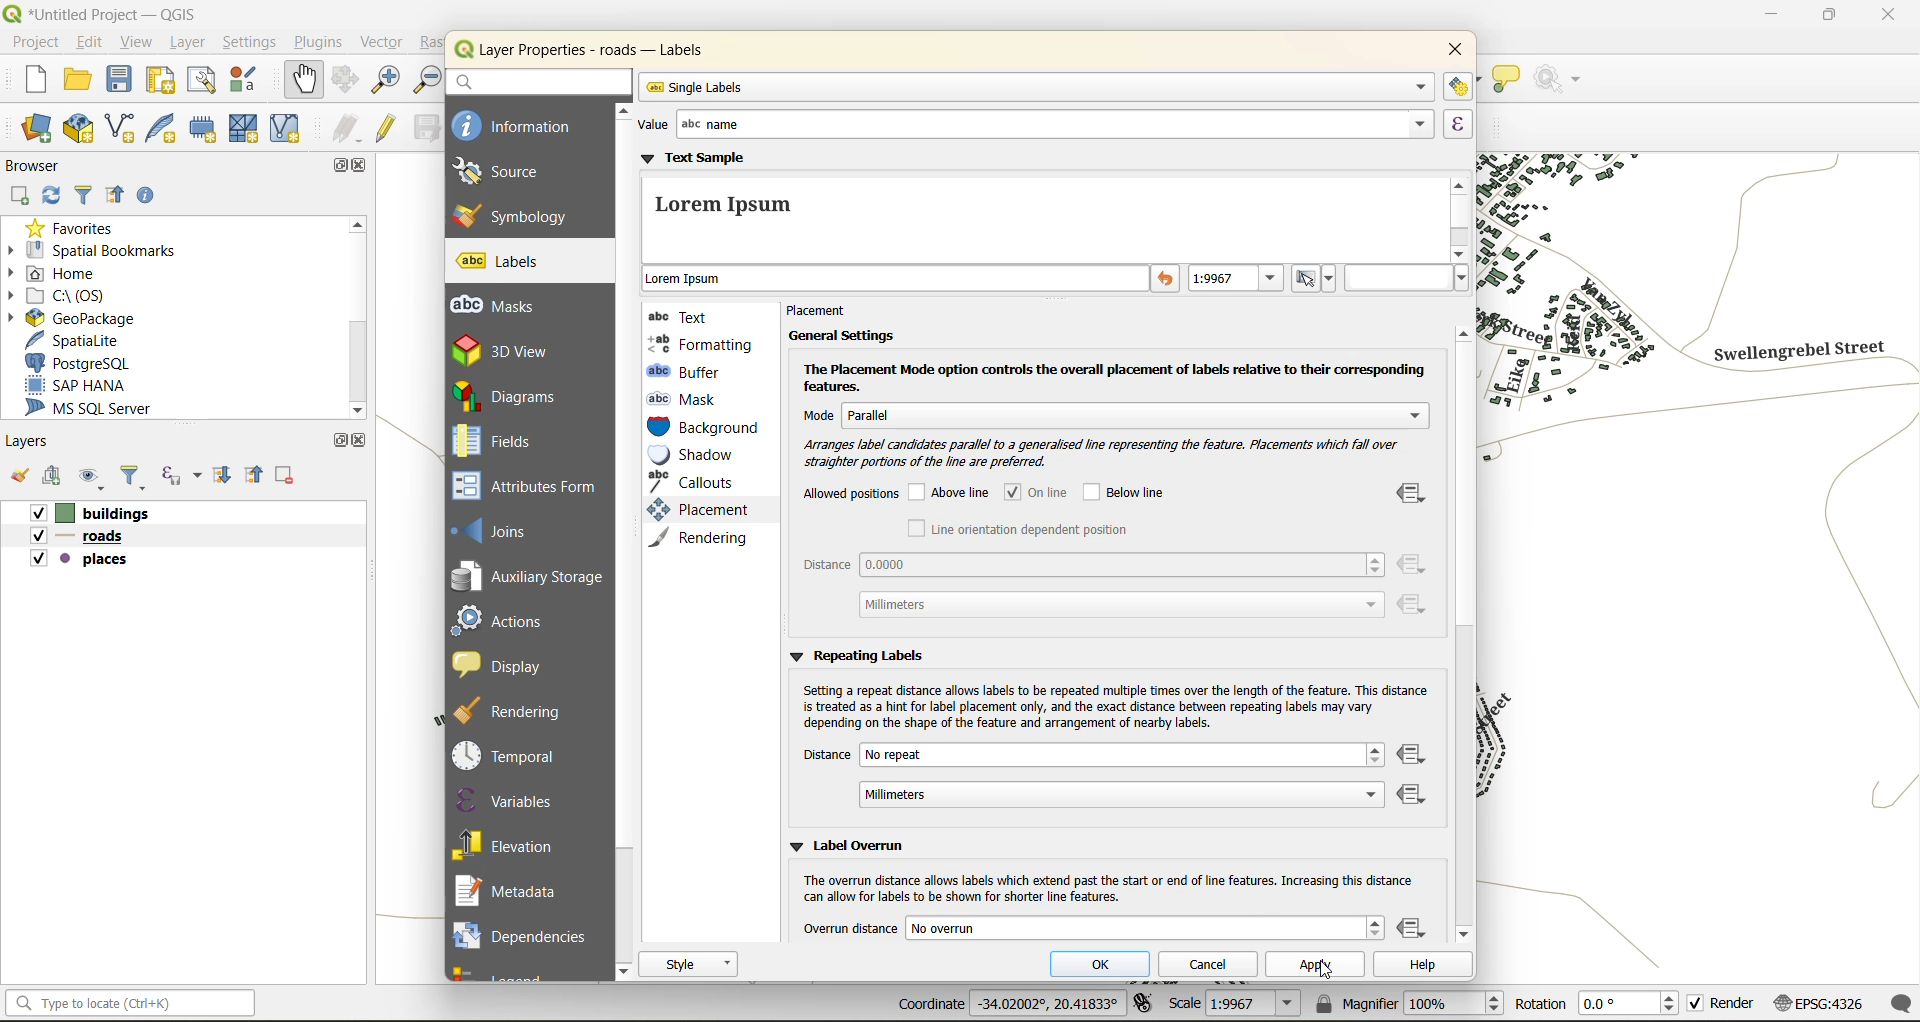 The image size is (1920, 1022). What do you see at coordinates (54, 475) in the screenshot?
I see `add` at bounding box center [54, 475].